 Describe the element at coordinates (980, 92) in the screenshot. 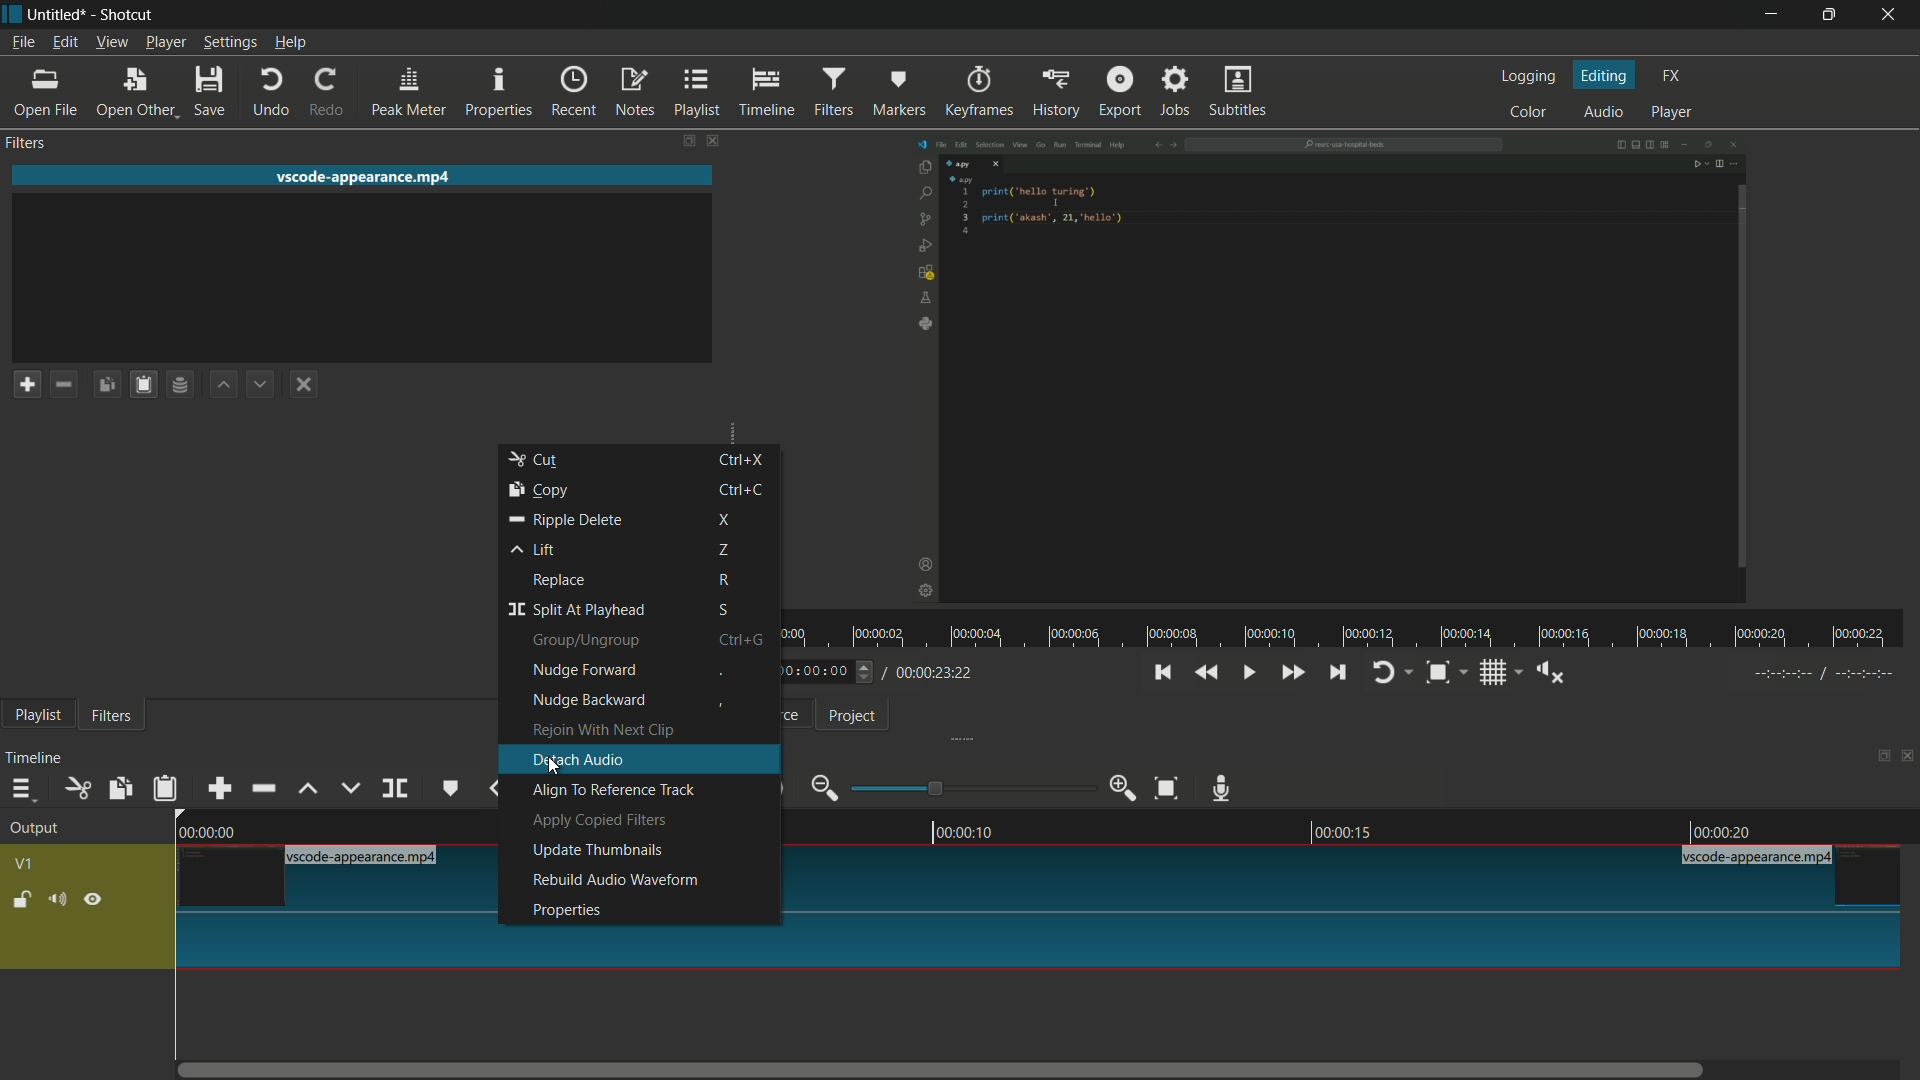

I see `keyframes` at that location.